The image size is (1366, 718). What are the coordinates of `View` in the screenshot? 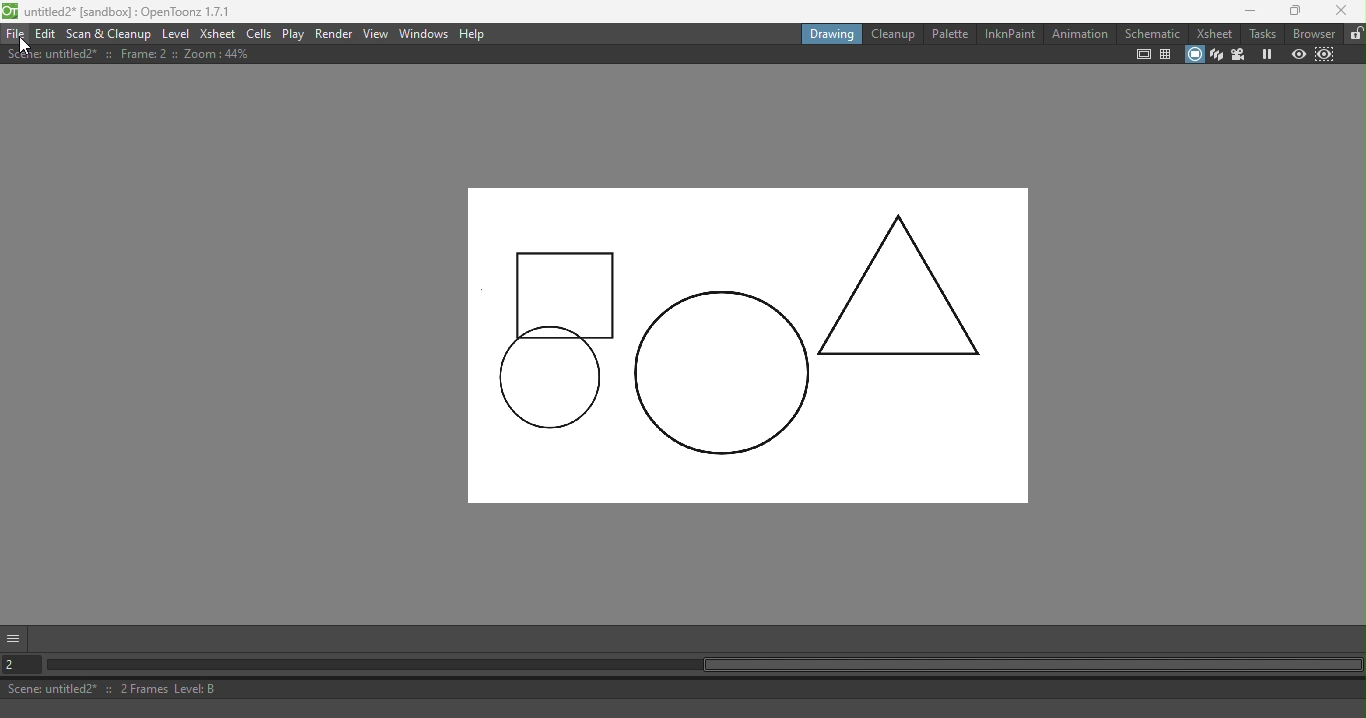 It's located at (374, 33).